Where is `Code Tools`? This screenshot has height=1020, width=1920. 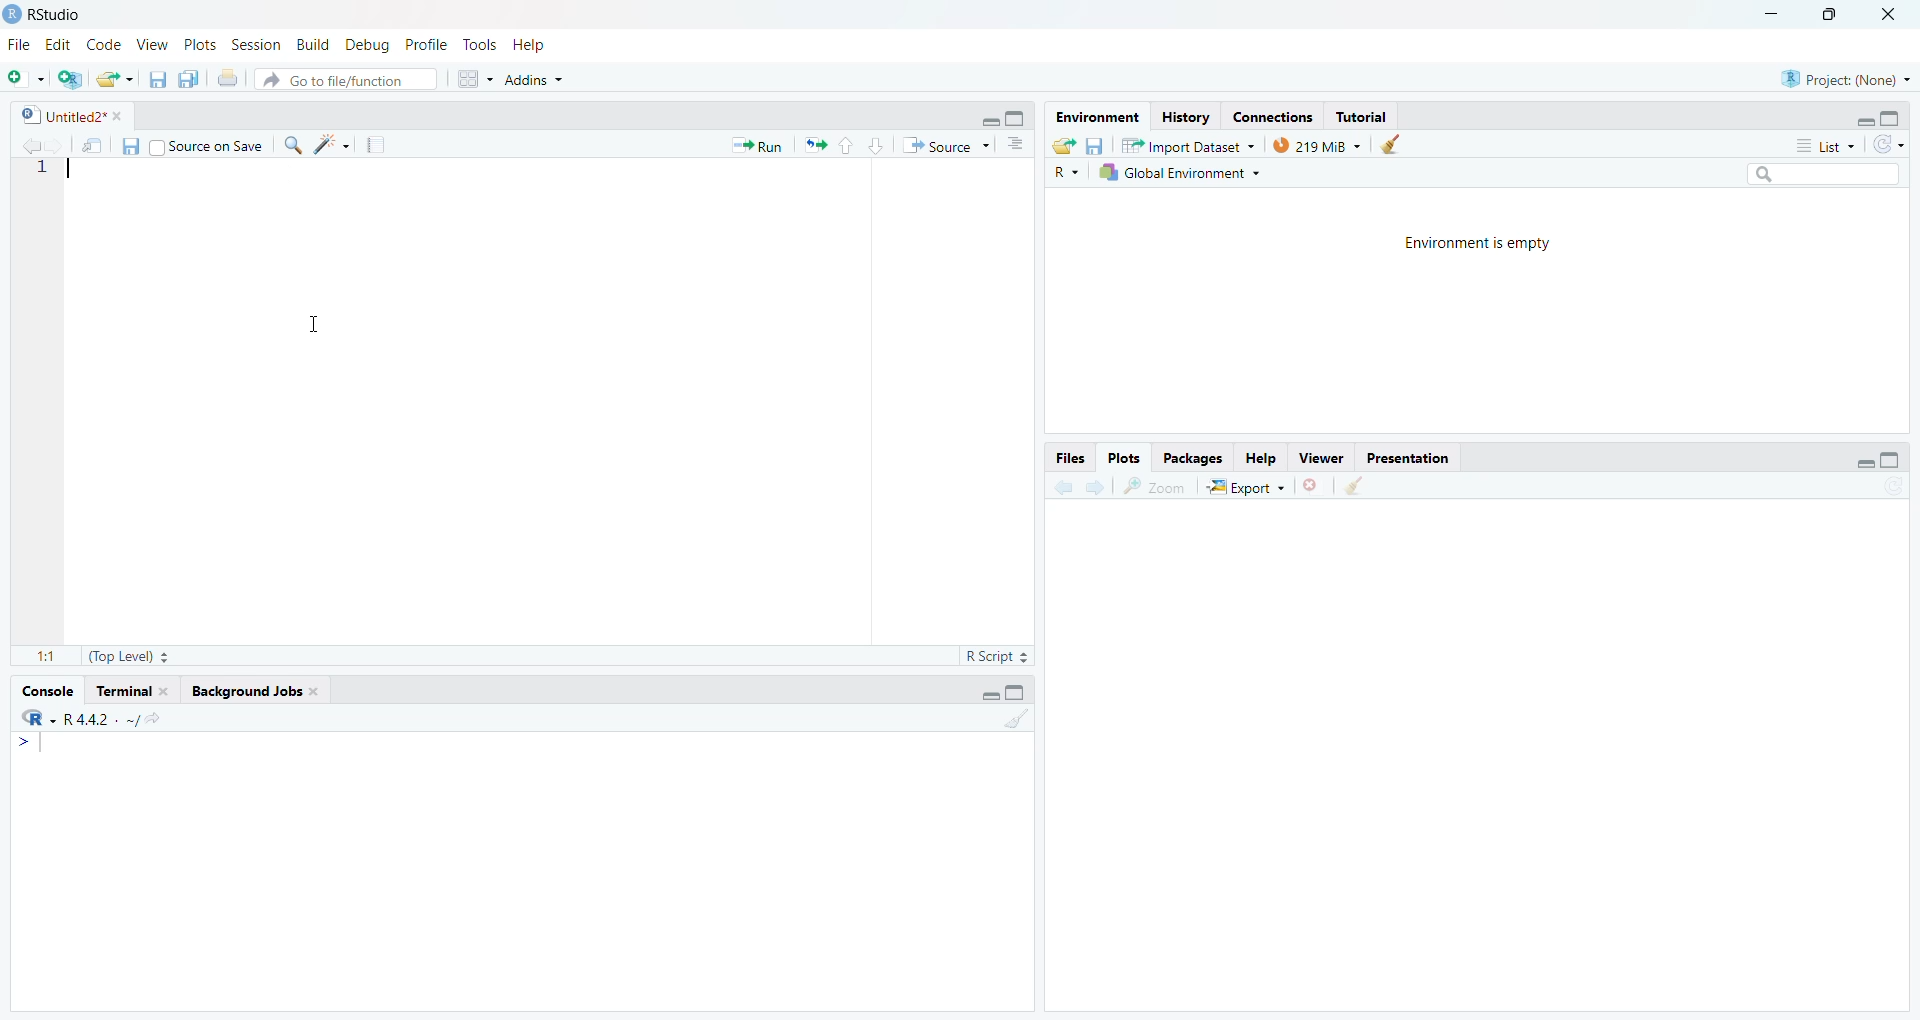 Code Tools is located at coordinates (332, 144).